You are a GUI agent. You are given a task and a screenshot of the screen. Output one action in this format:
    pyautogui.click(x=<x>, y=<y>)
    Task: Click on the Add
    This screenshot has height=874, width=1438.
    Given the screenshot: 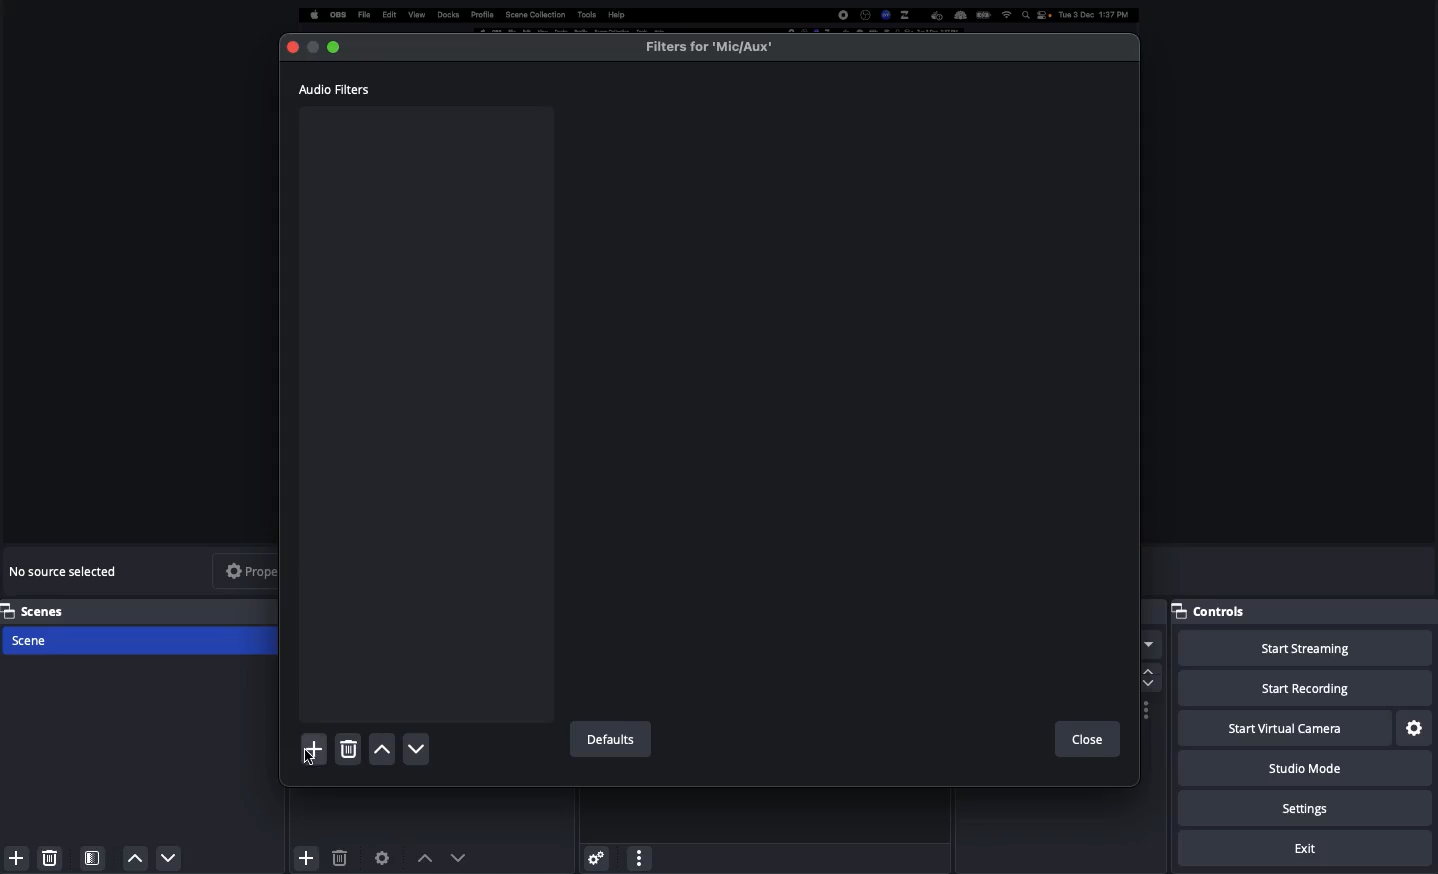 What is the action you would take?
    pyautogui.click(x=304, y=854)
    